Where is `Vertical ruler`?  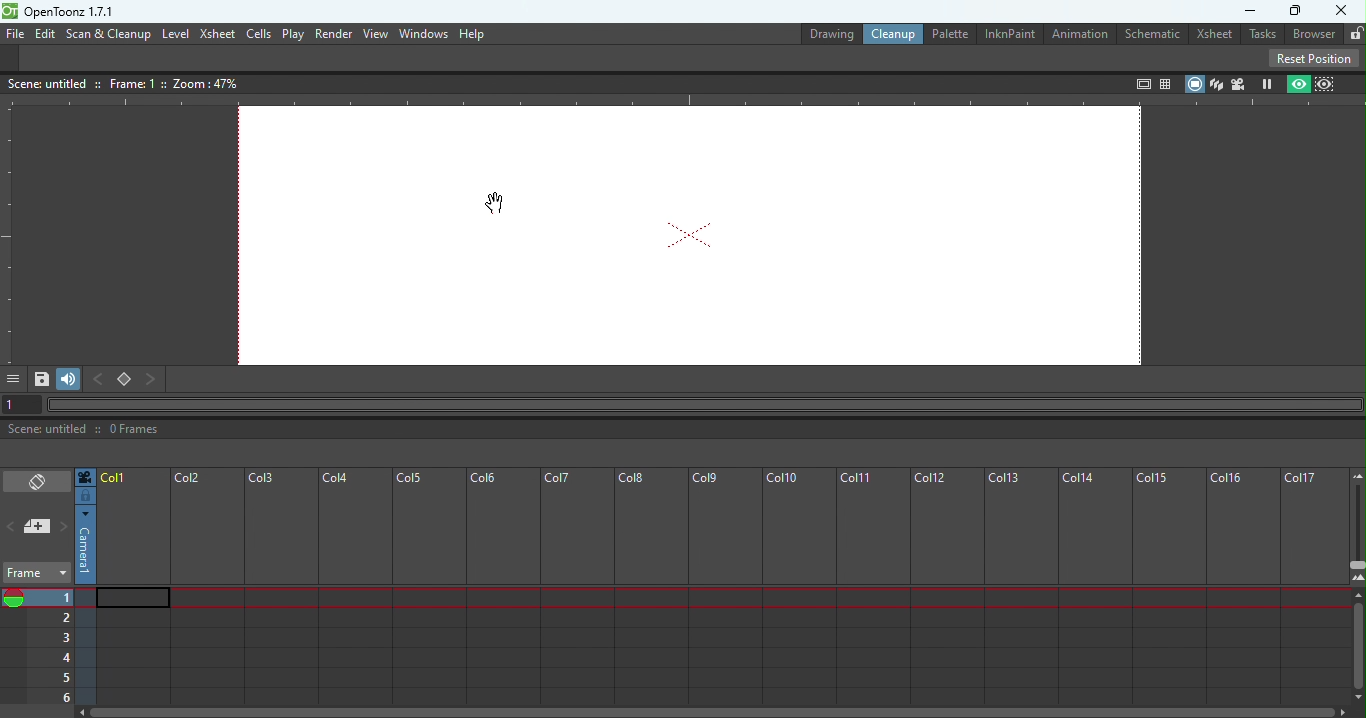 Vertical ruler is located at coordinates (12, 233).